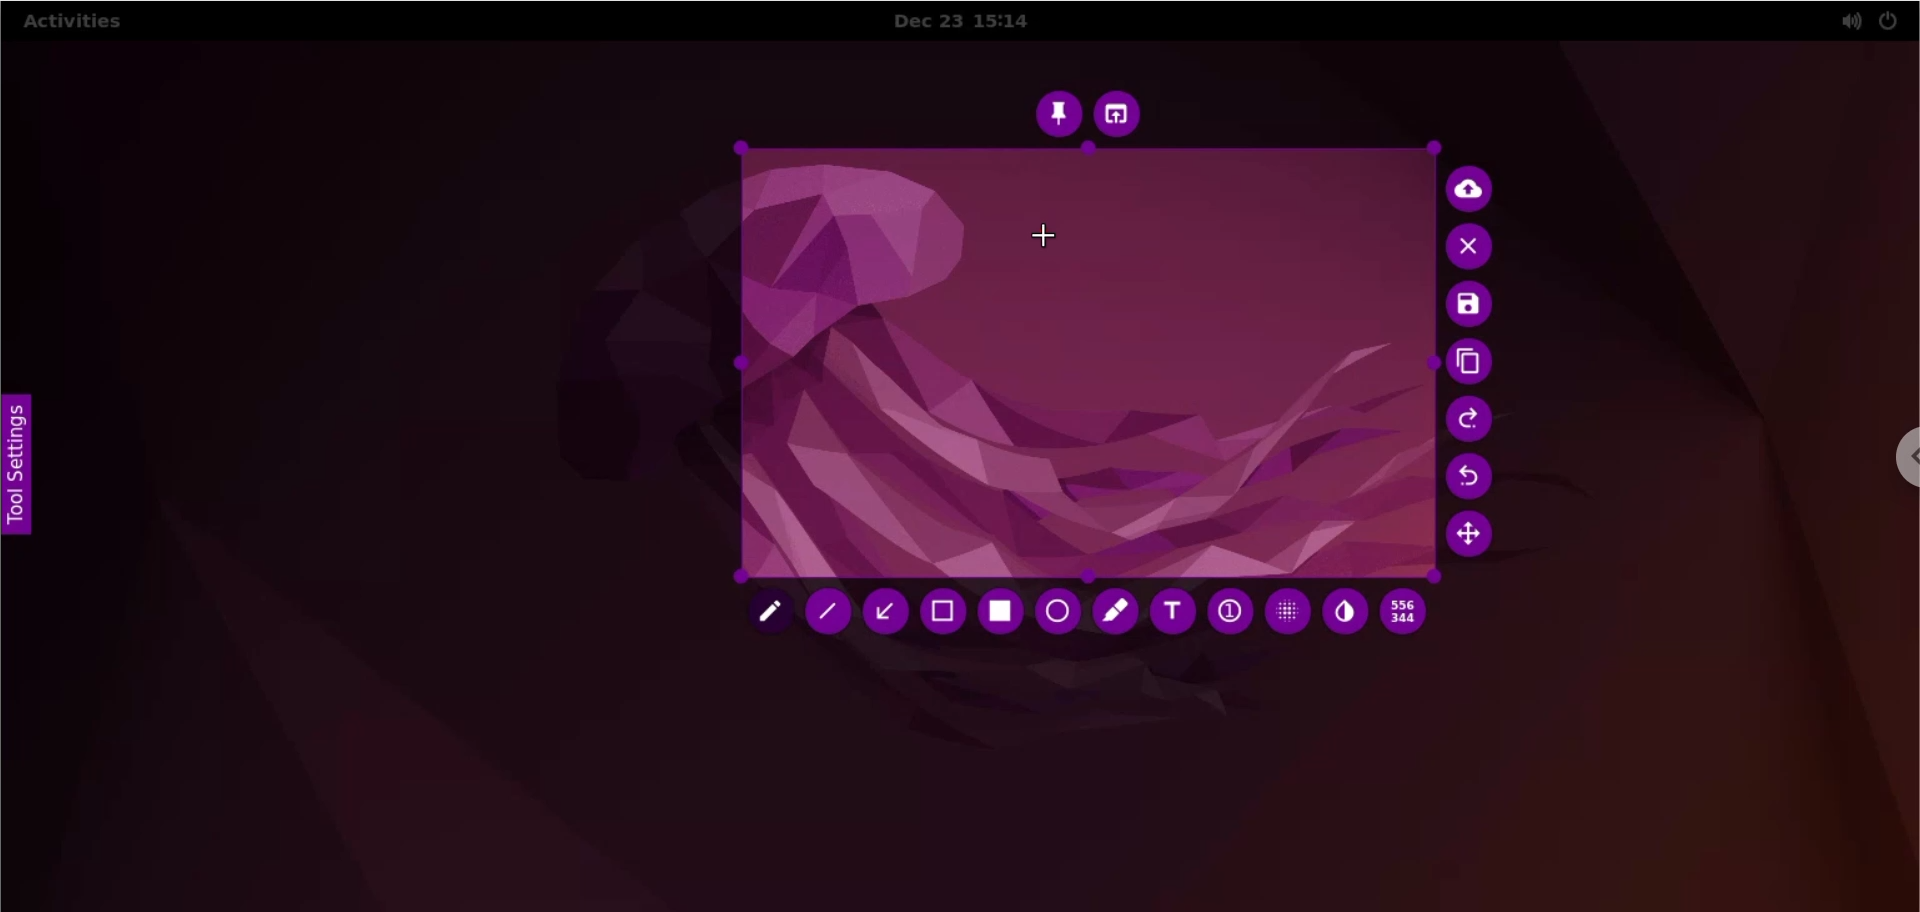 The image size is (1920, 912). What do you see at coordinates (890, 611) in the screenshot?
I see `arrow` at bounding box center [890, 611].